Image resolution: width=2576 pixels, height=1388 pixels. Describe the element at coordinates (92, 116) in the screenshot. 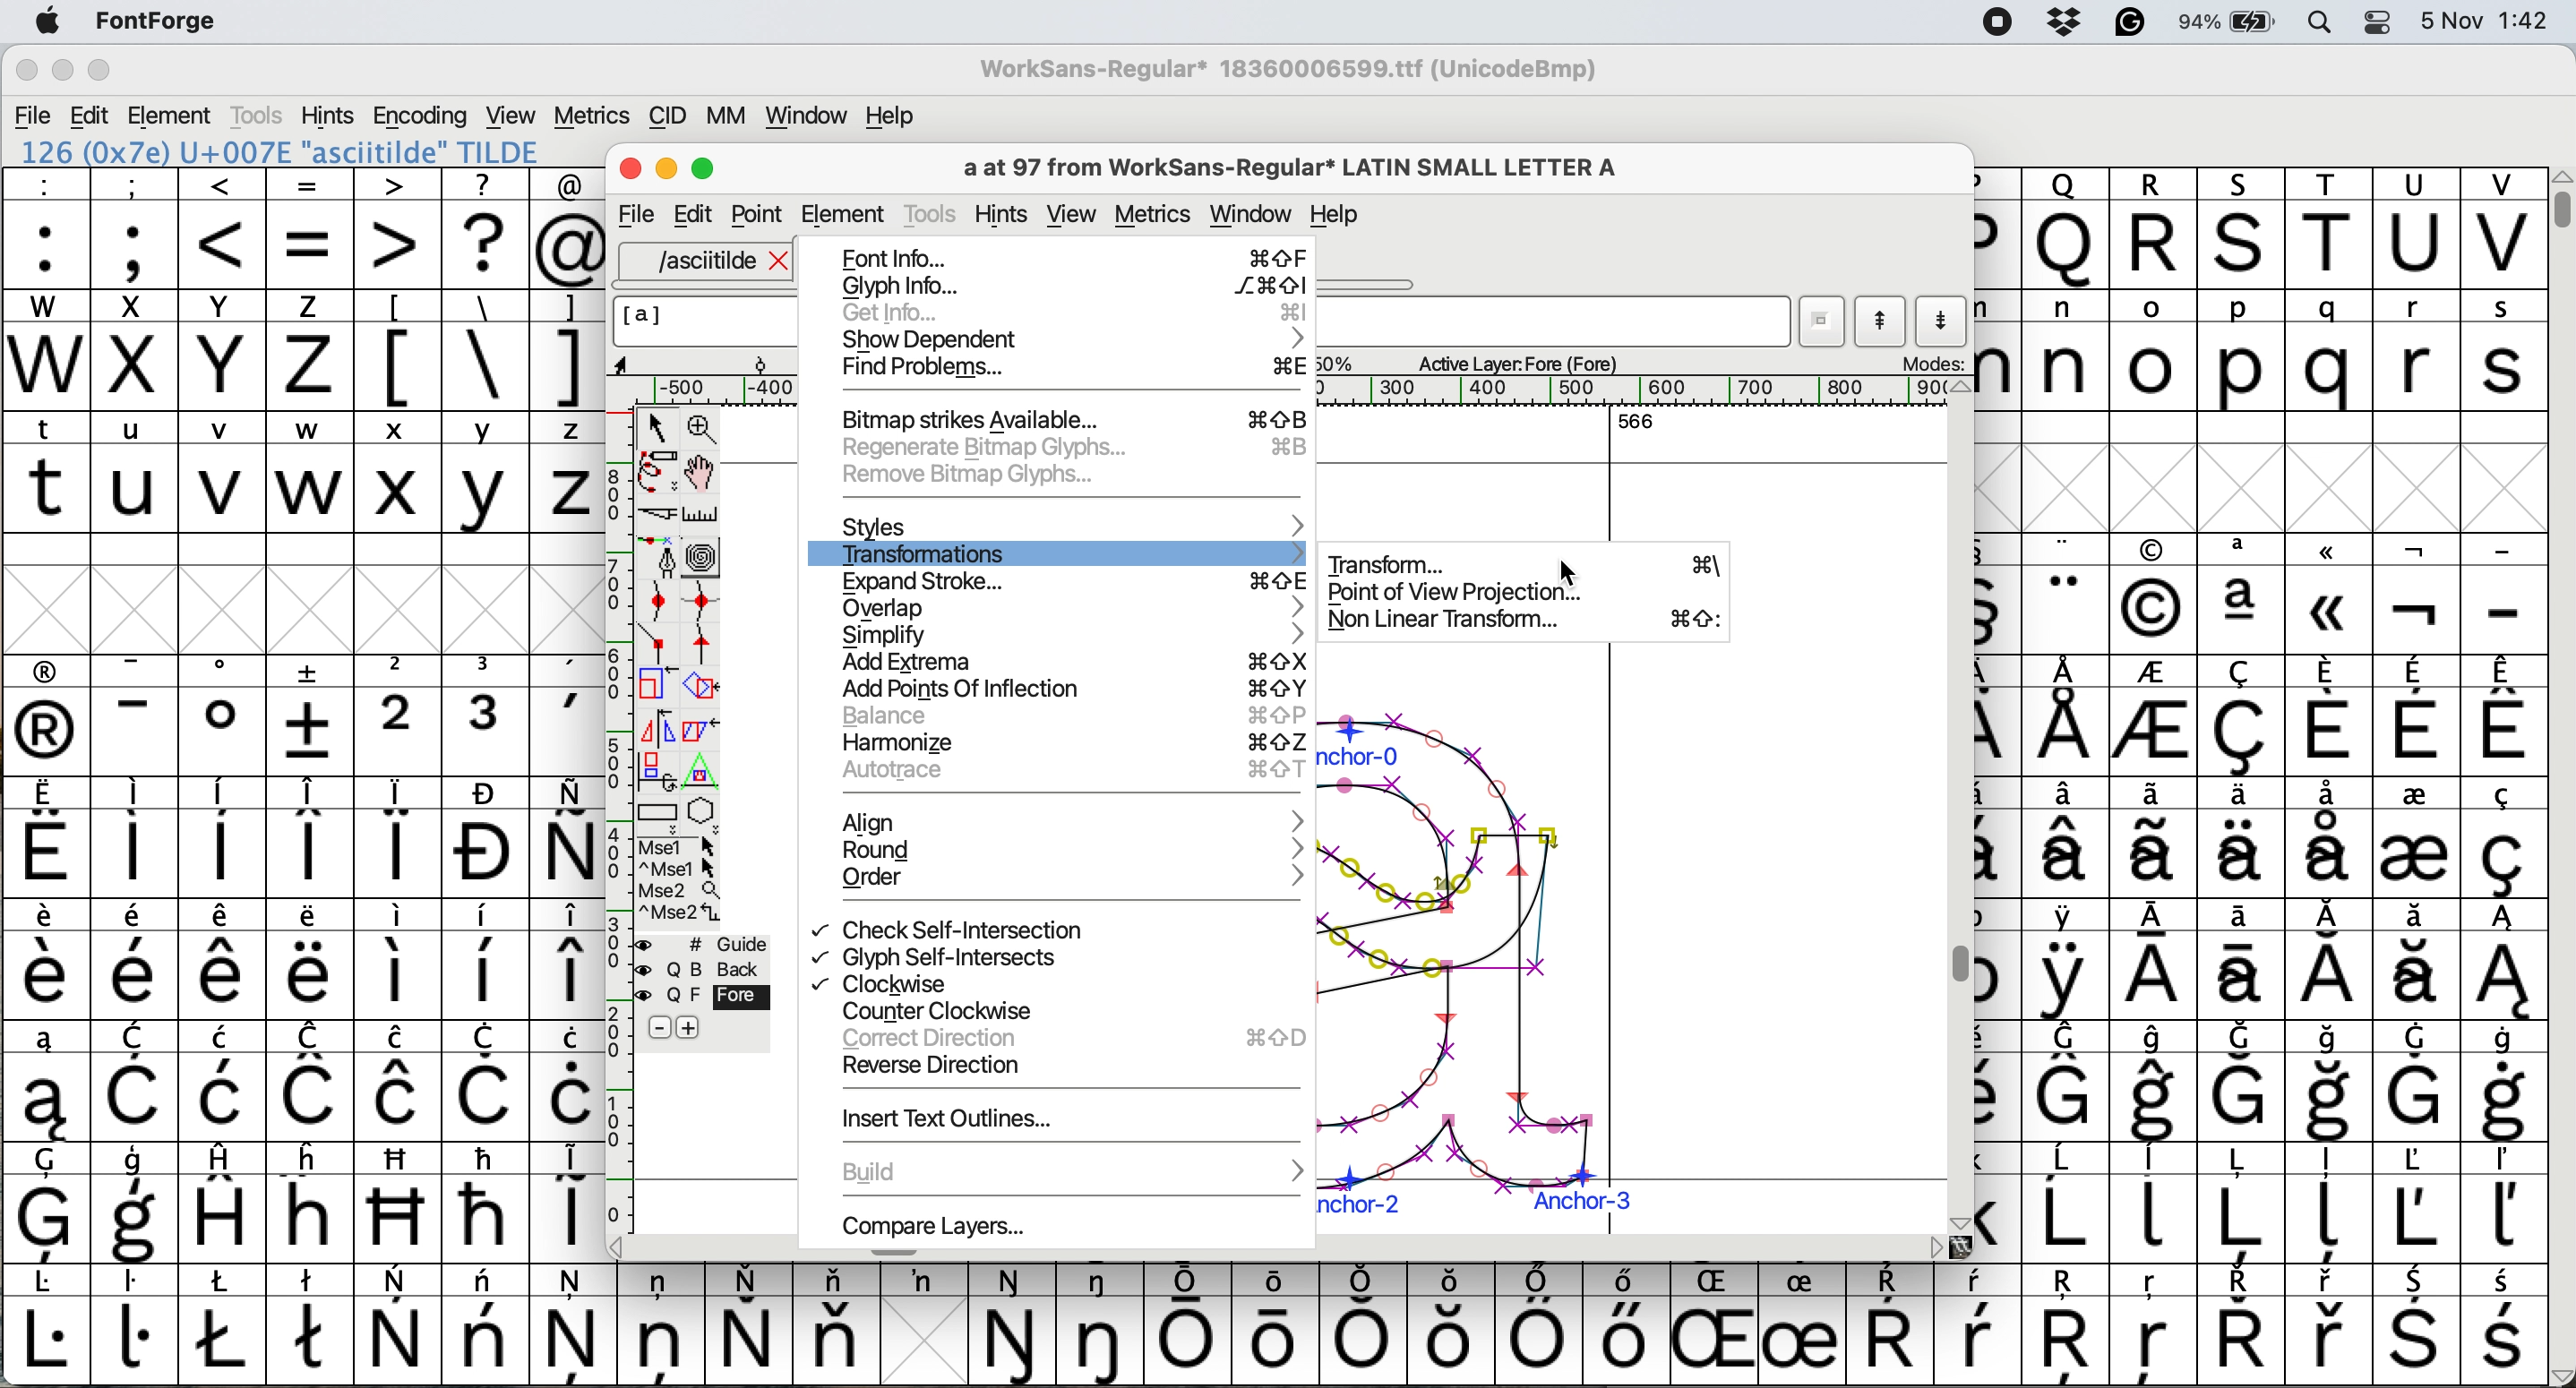

I see `edit` at that location.